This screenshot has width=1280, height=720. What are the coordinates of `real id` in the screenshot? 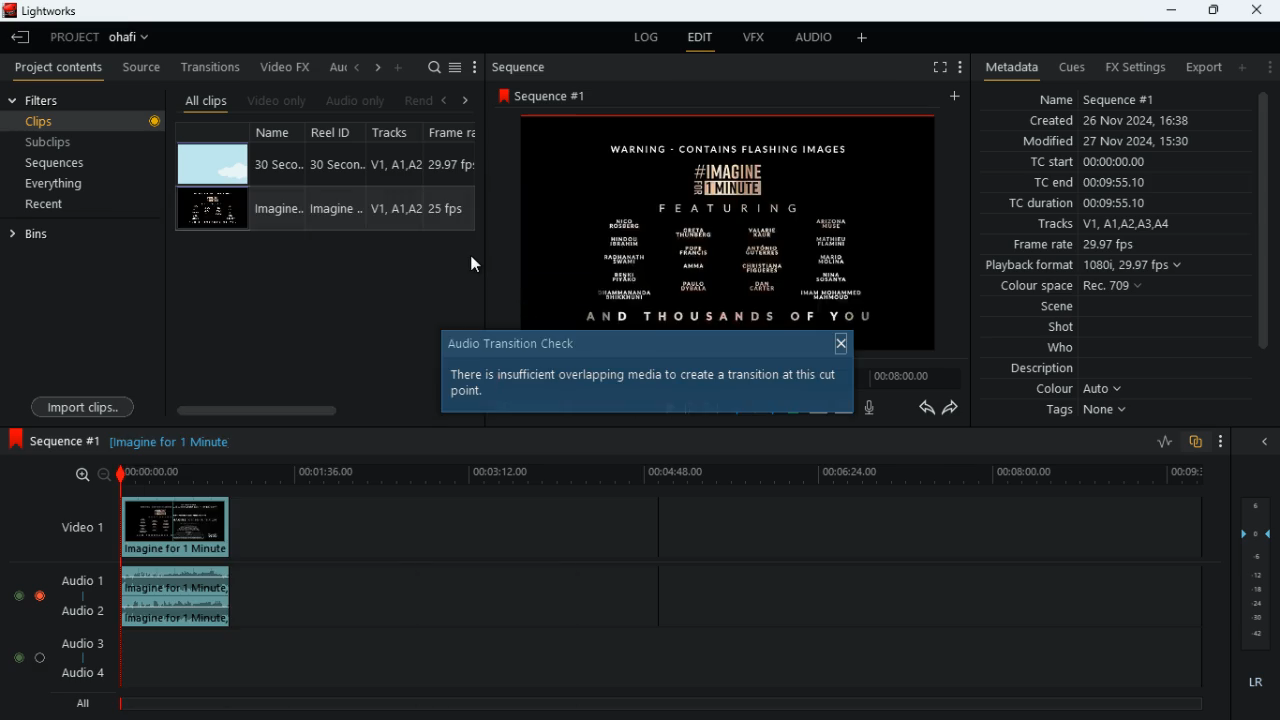 It's located at (338, 132).